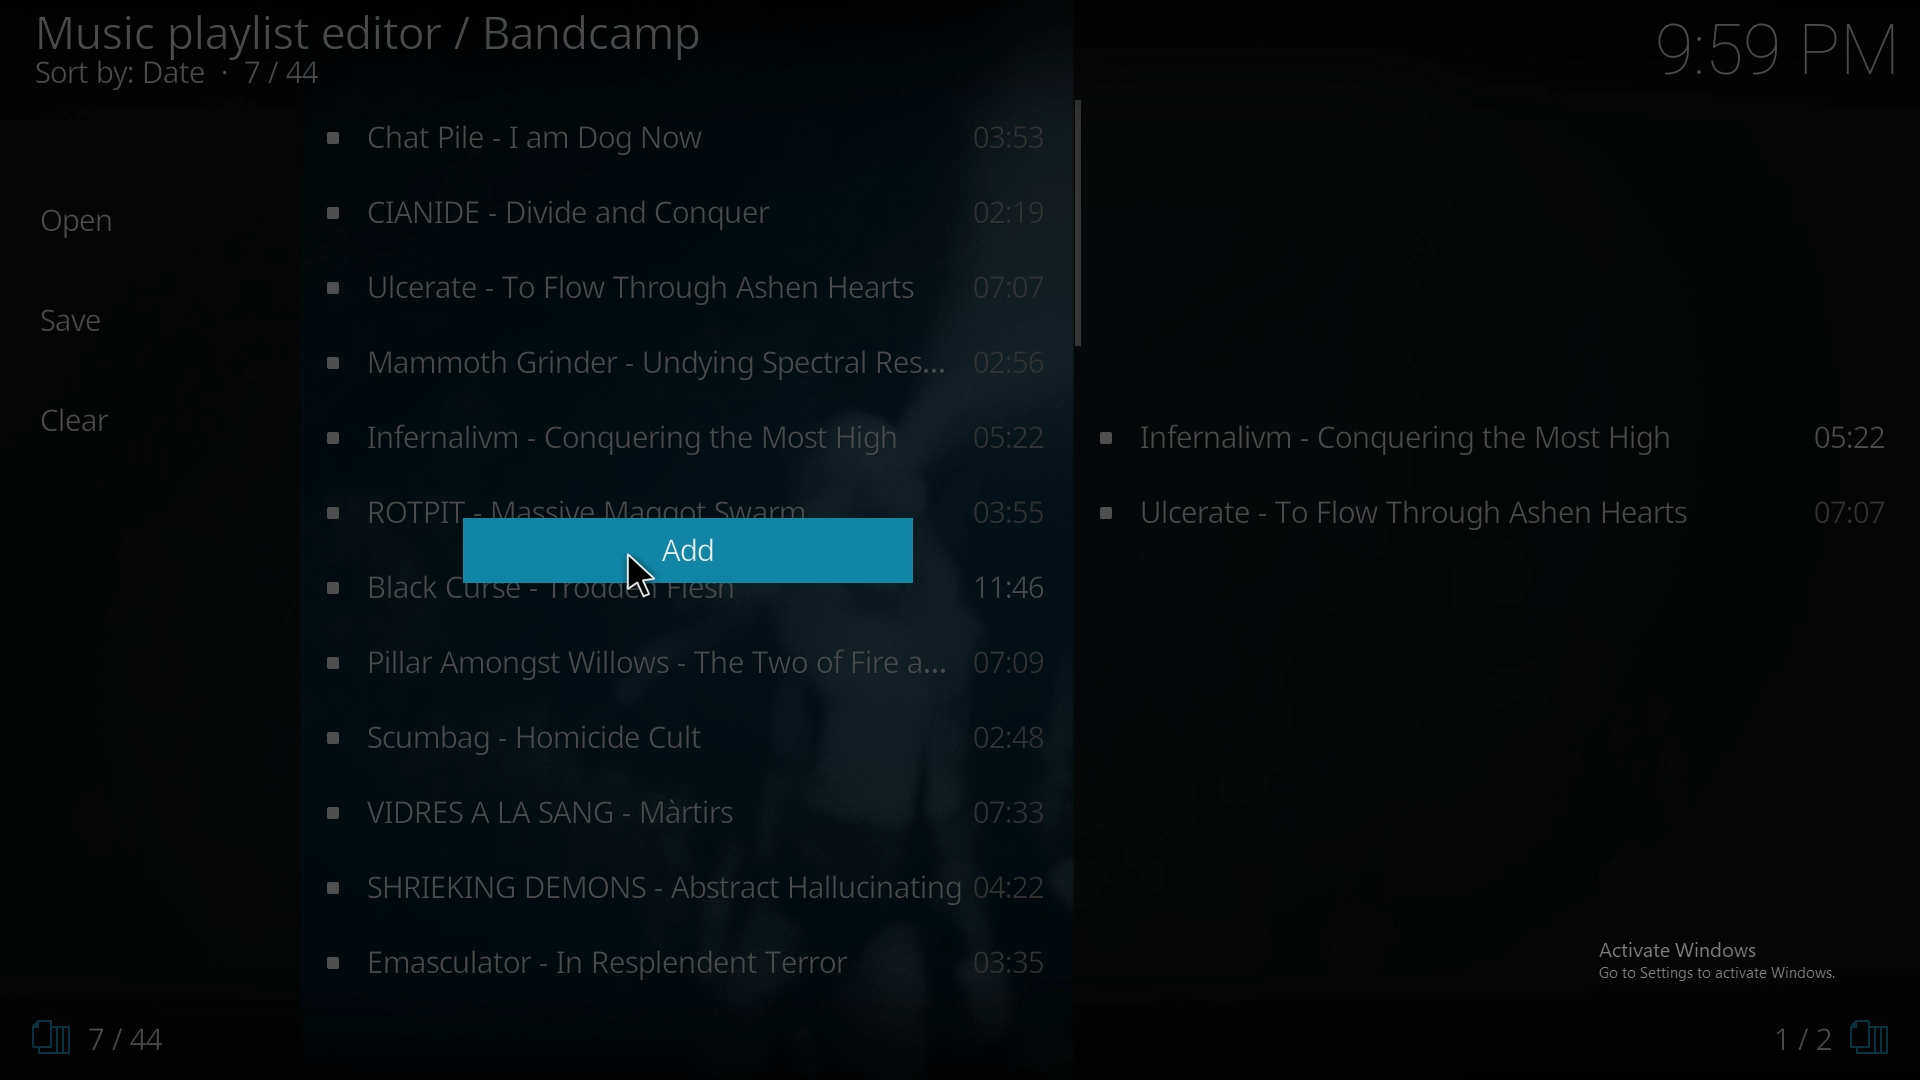 The width and height of the screenshot is (1920, 1080). Describe the element at coordinates (690, 812) in the screenshot. I see `music` at that location.